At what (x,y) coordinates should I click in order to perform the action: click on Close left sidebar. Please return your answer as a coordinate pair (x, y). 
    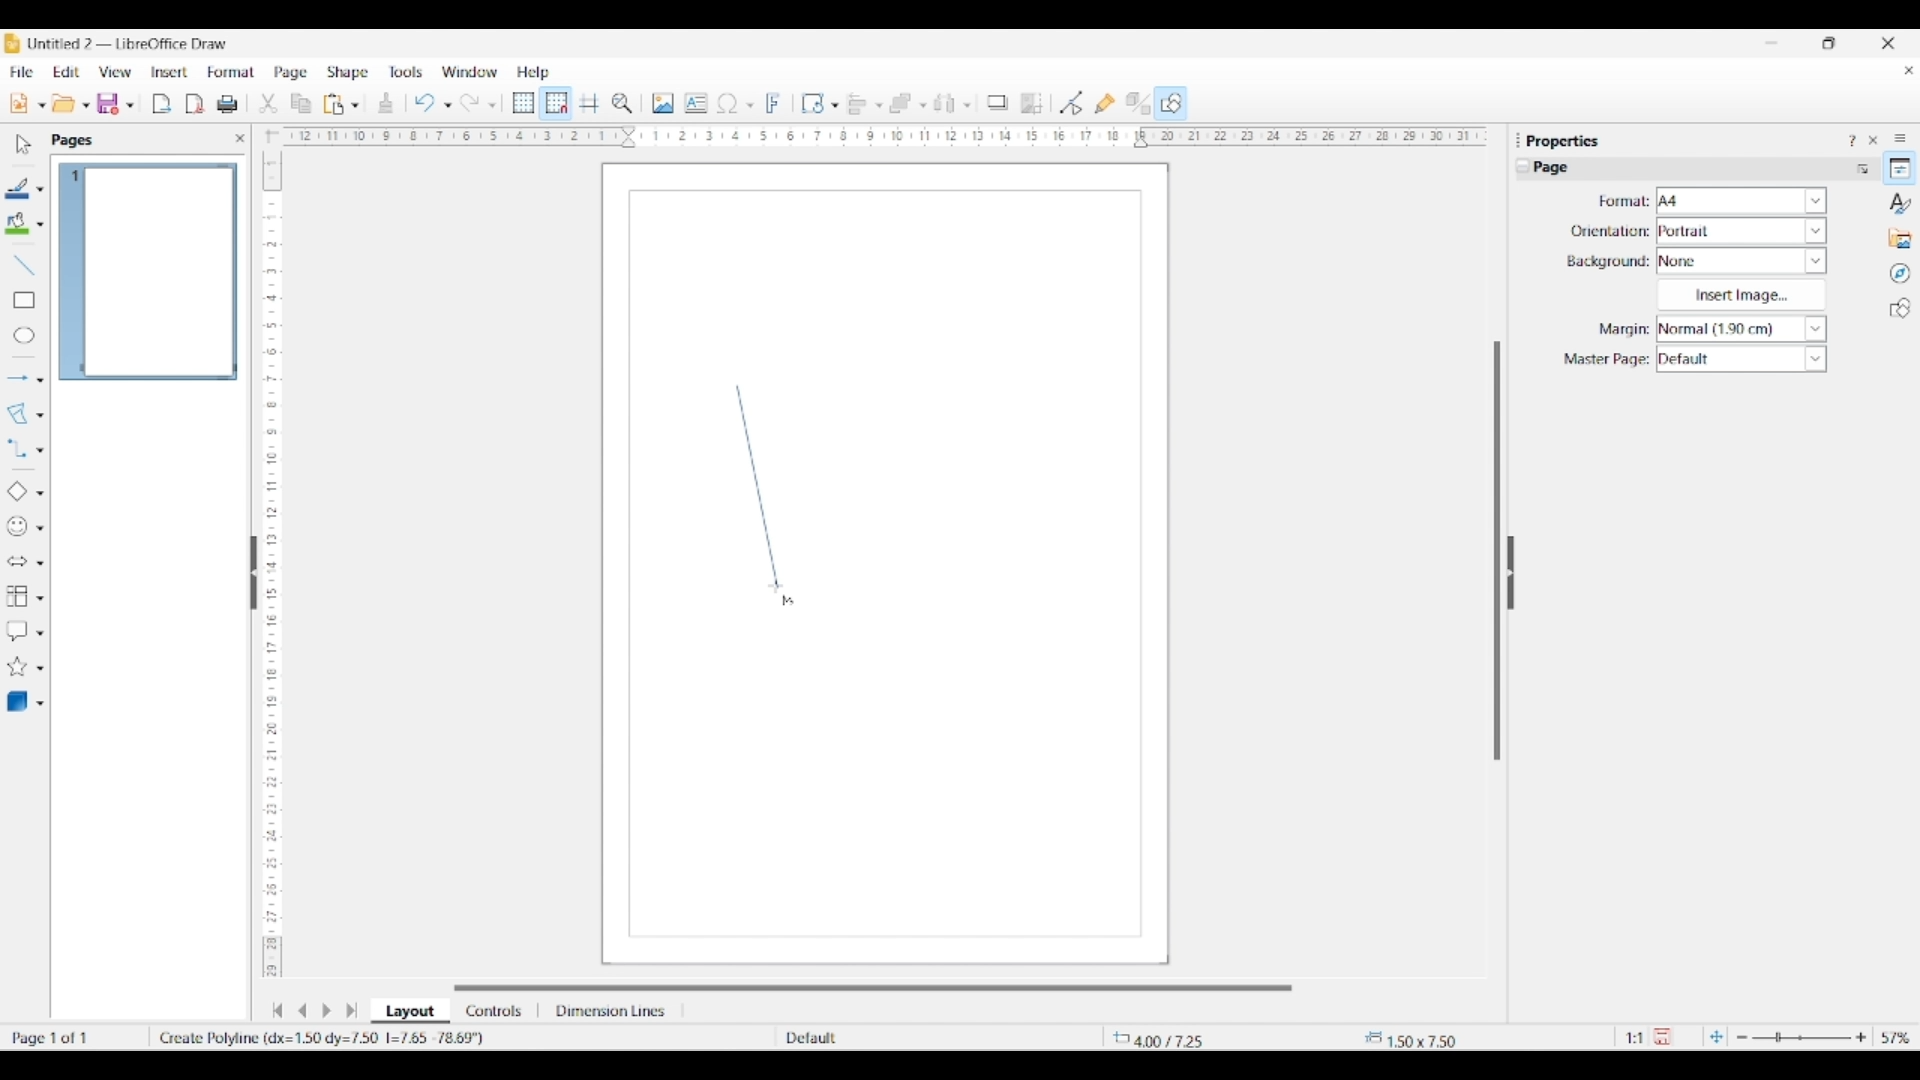
    Looking at the image, I should click on (240, 138).